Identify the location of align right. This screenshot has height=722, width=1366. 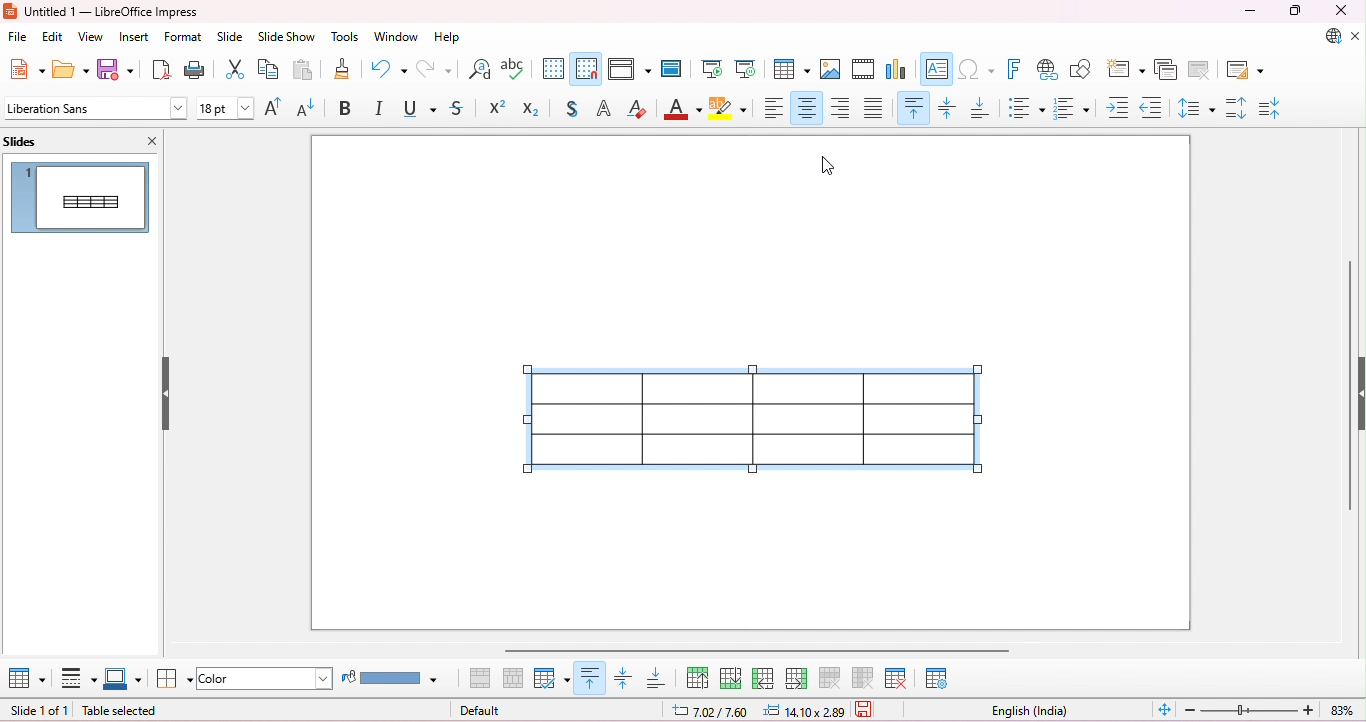
(842, 108).